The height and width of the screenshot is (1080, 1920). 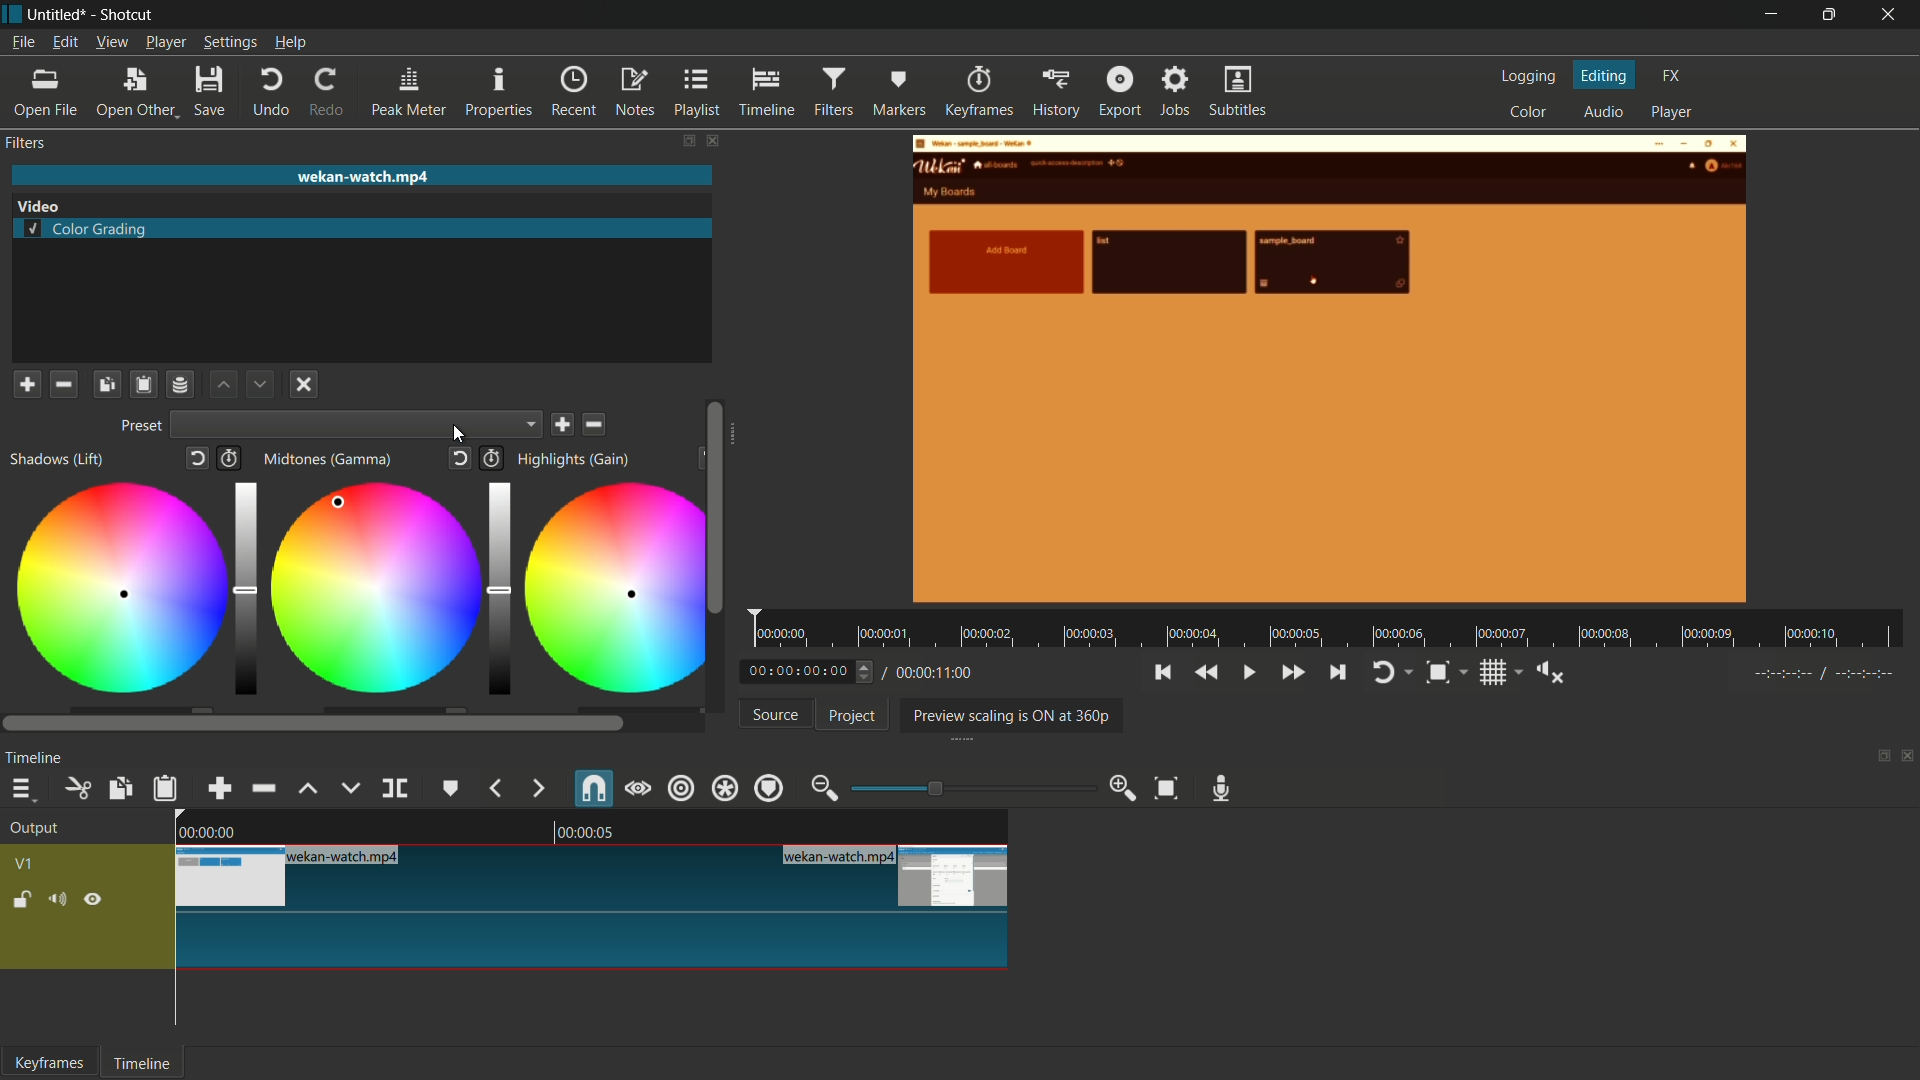 What do you see at coordinates (339, 499) in the screenshot?
I see `cursor` at bounding box center [339, 499].